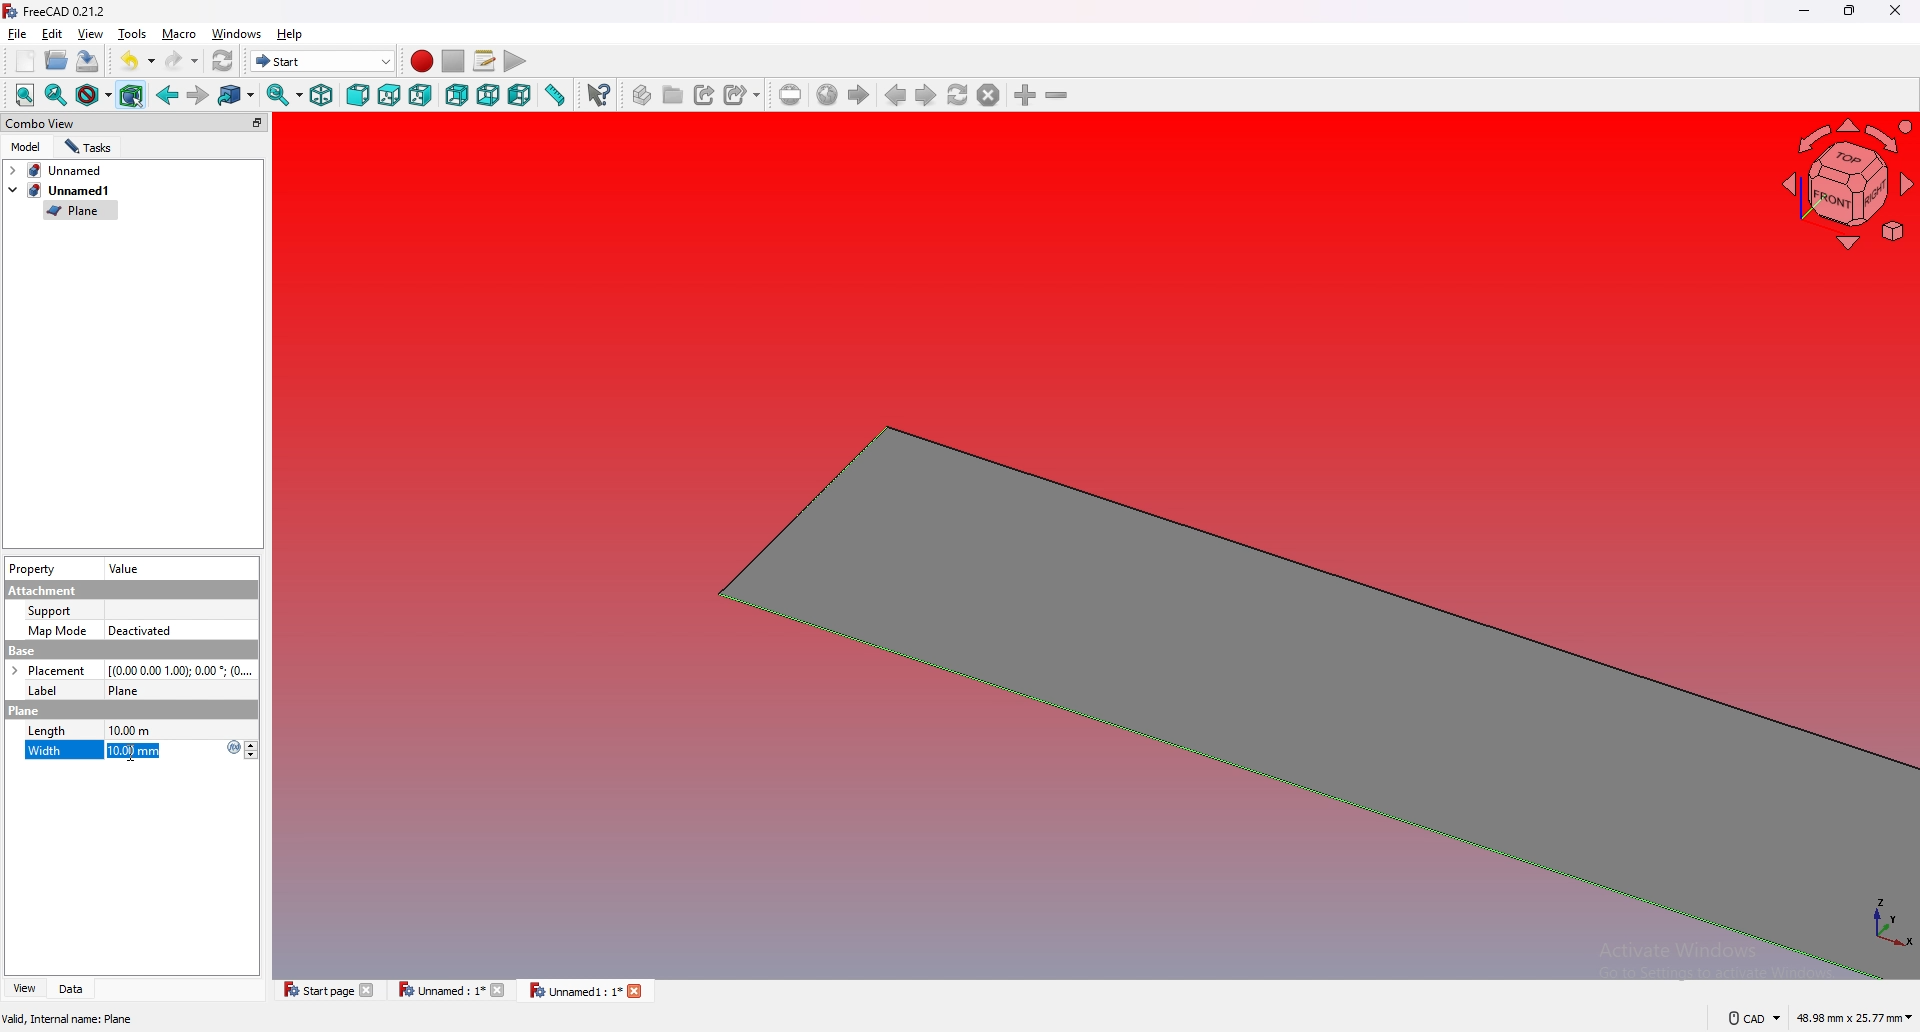  I want to click on top, so click(389, 96).